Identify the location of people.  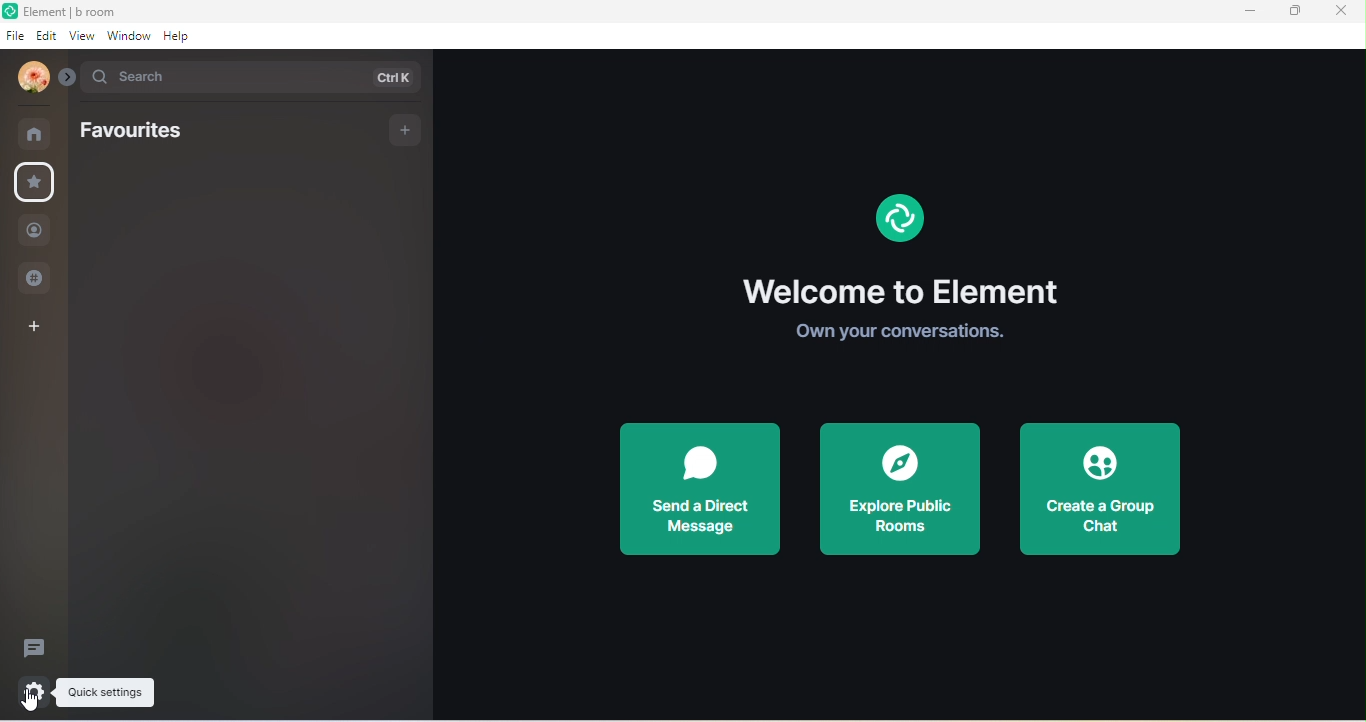
(33, 234).